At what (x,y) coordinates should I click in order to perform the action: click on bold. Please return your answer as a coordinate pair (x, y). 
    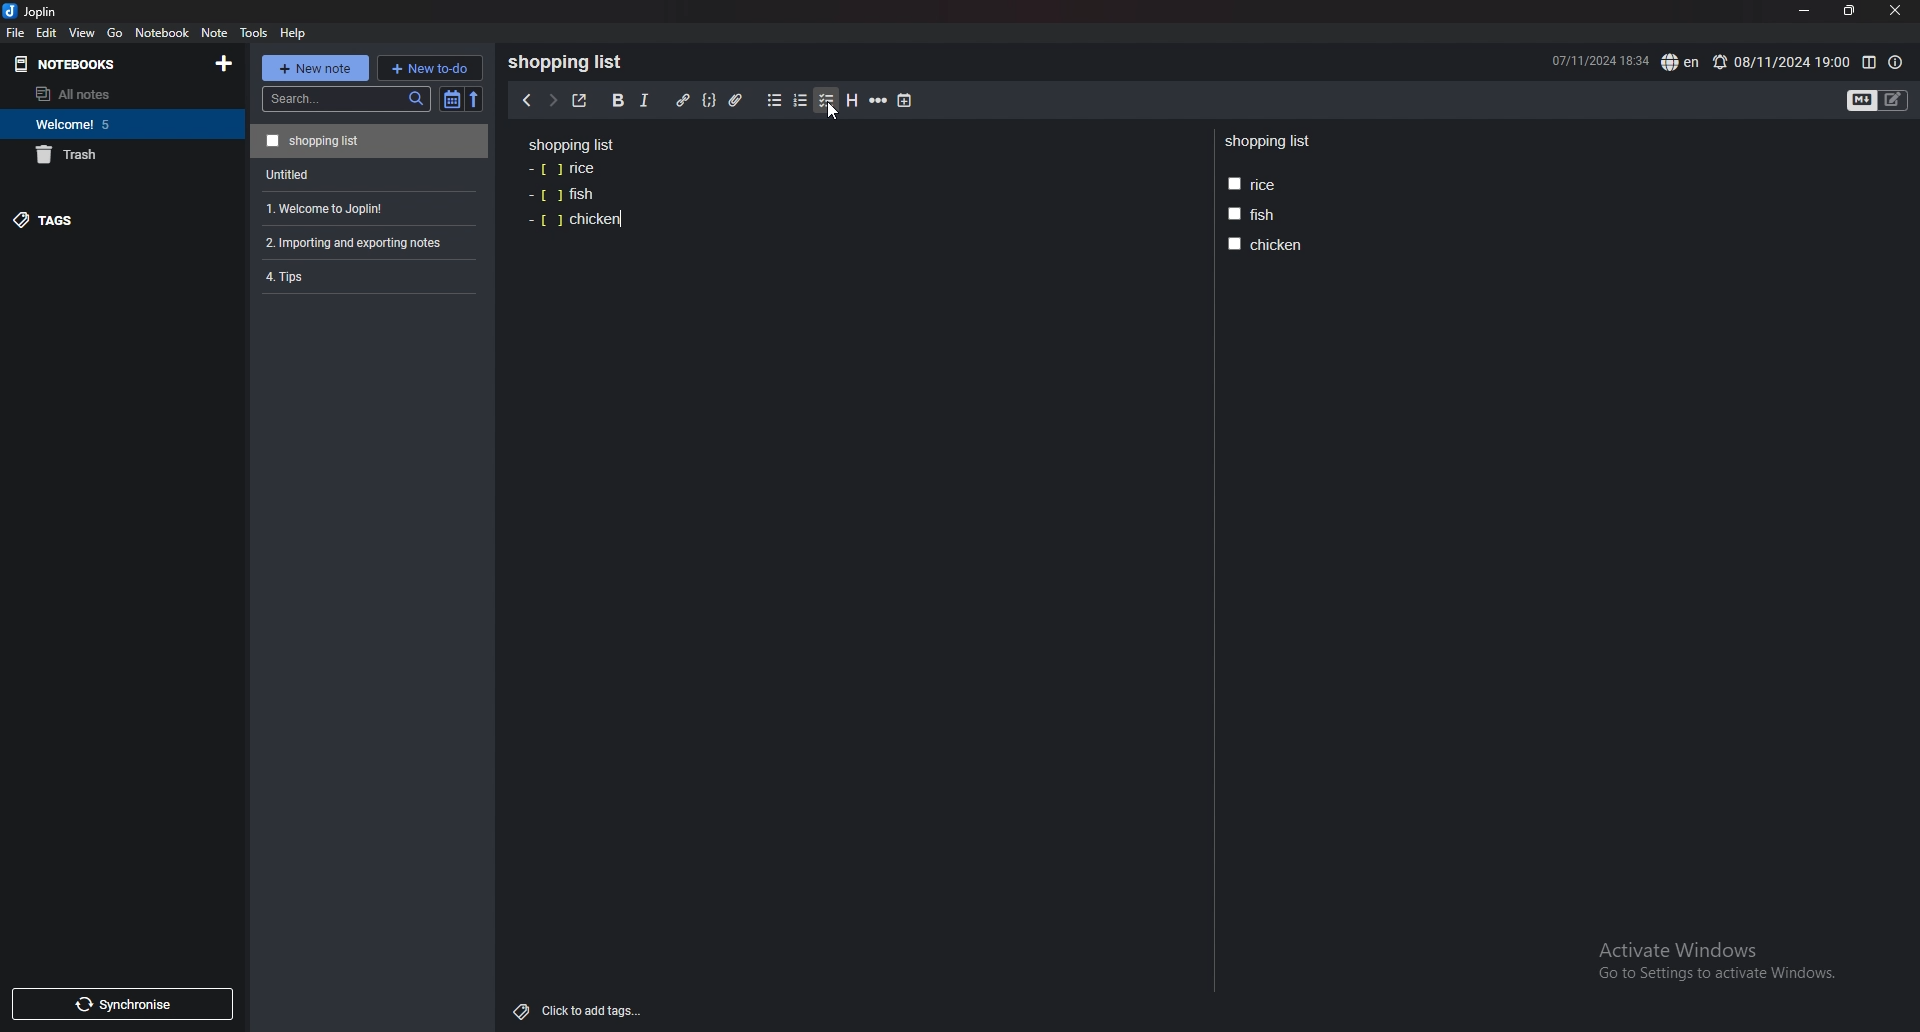
    Looking at the image, I should click on (618, 101).